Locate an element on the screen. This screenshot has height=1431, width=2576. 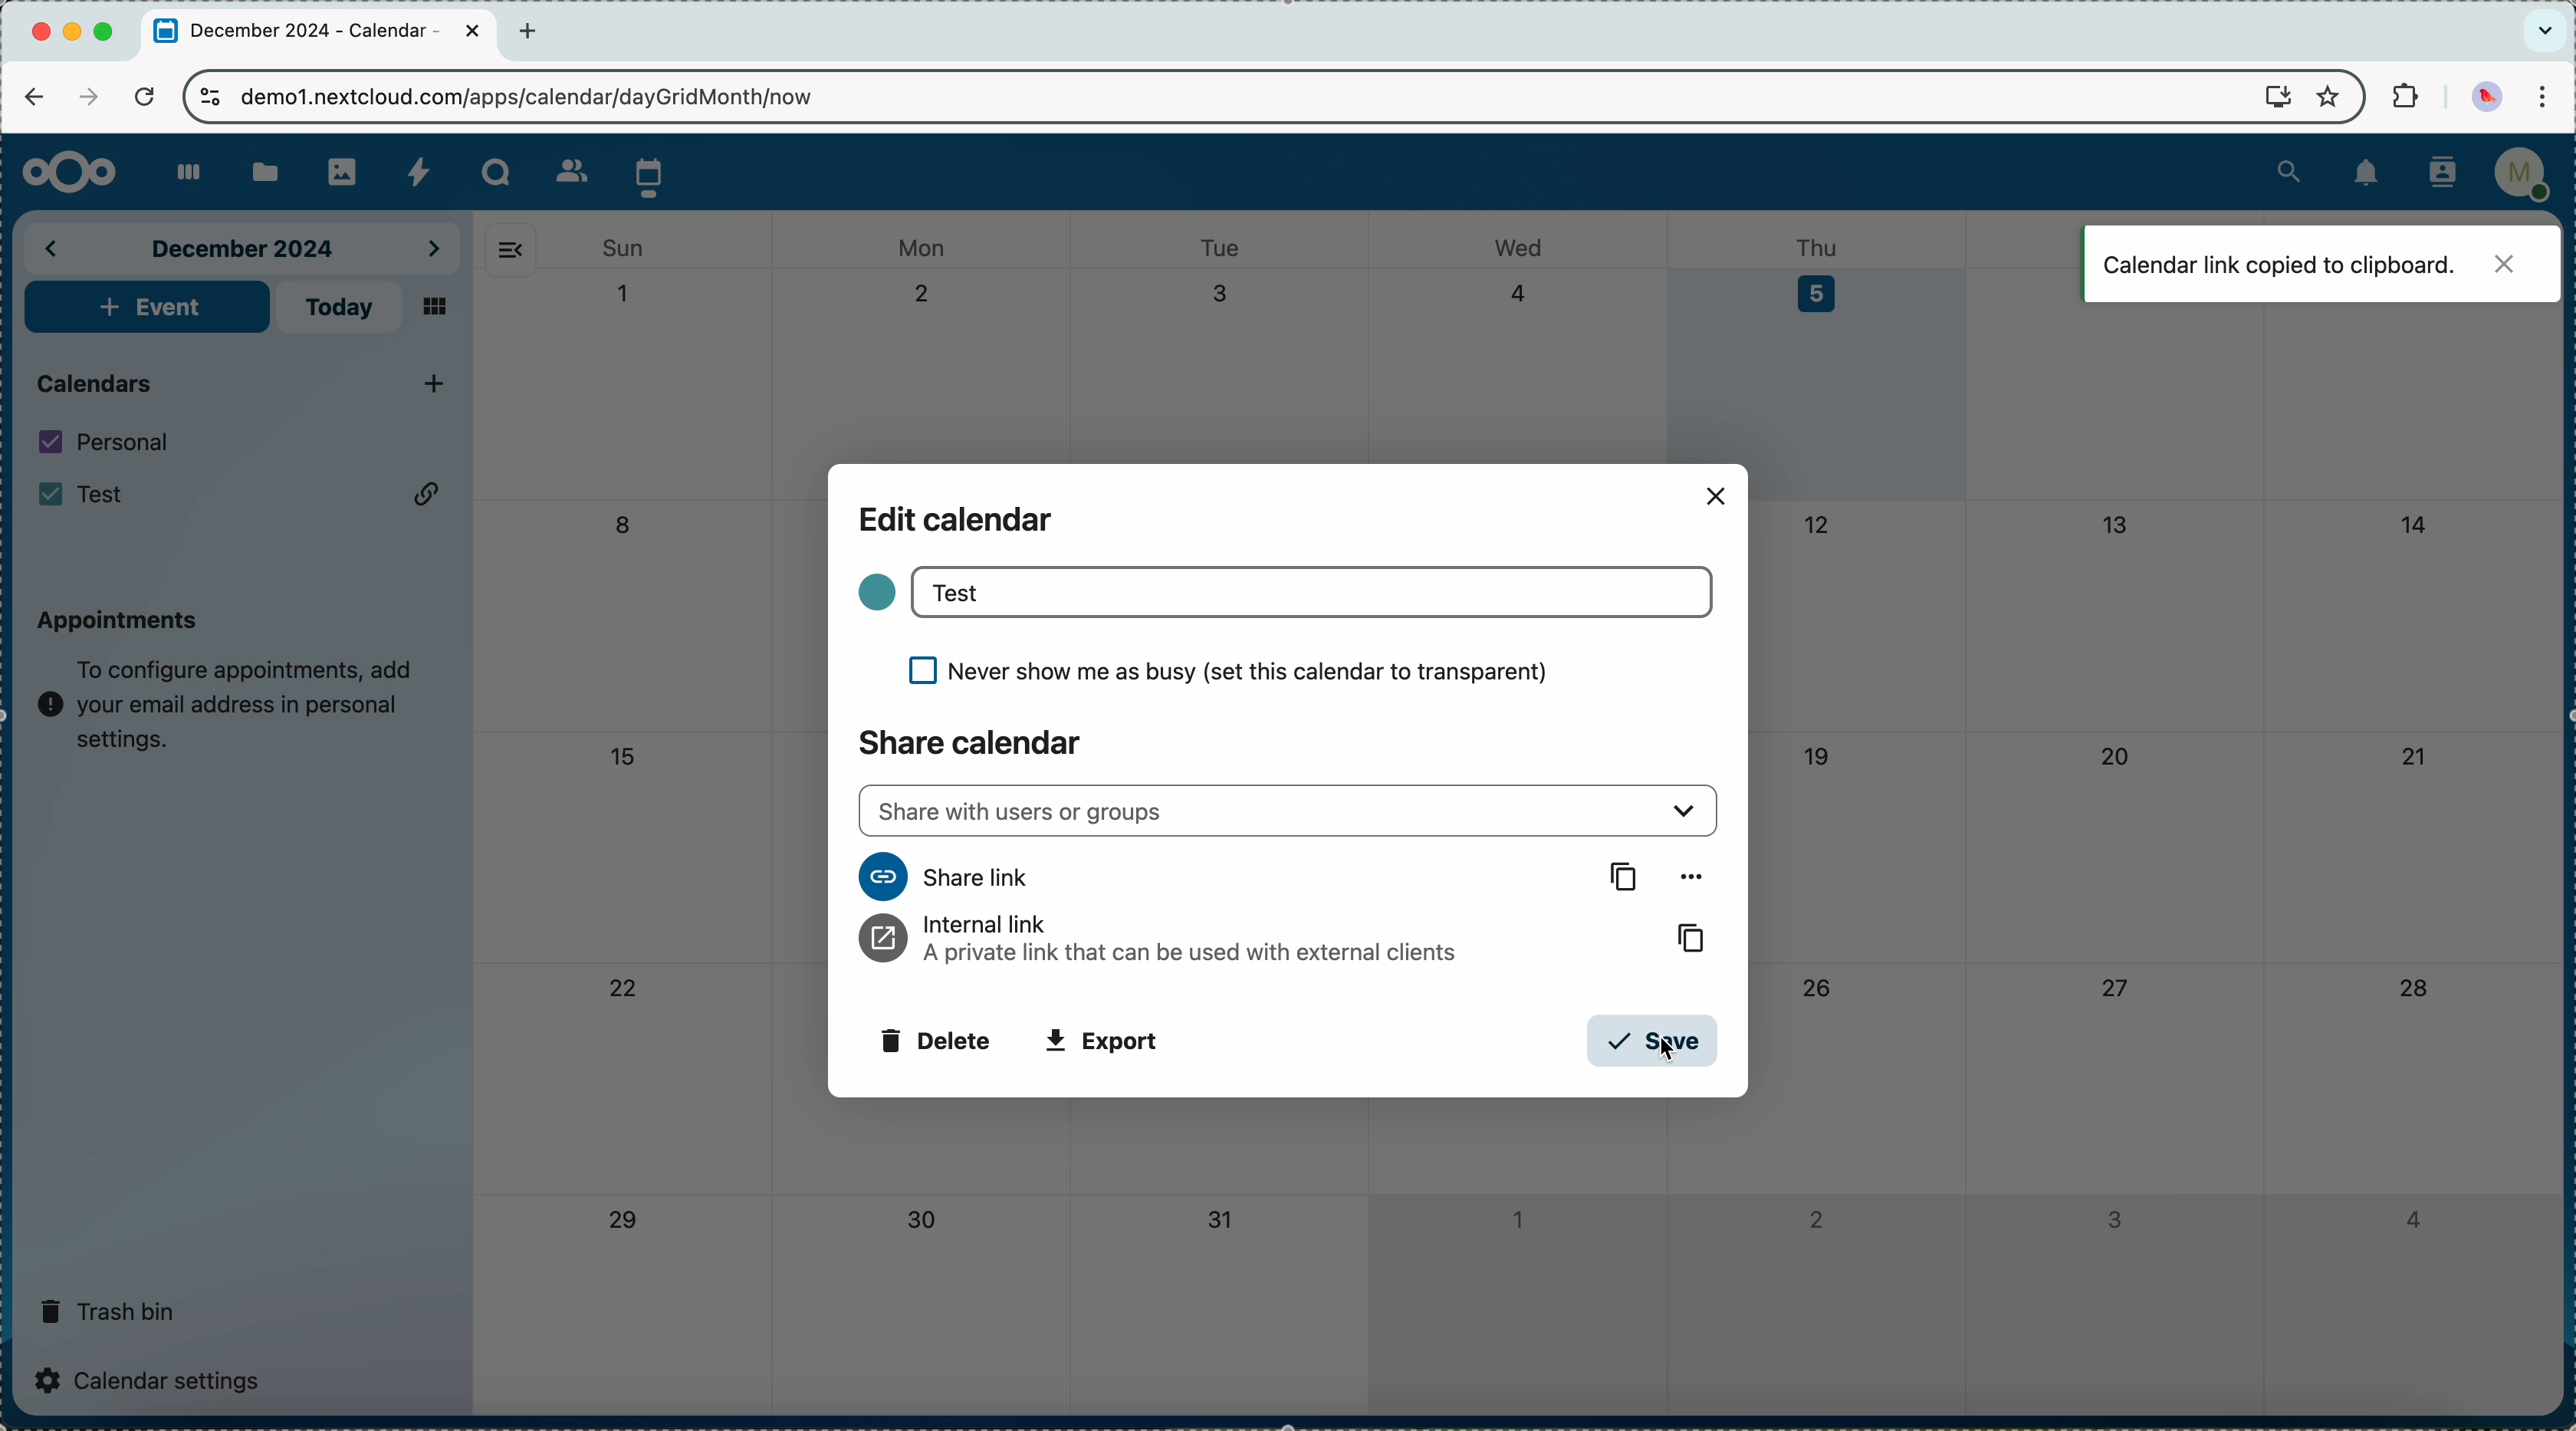
copy is located at coordinates (1681, 937).